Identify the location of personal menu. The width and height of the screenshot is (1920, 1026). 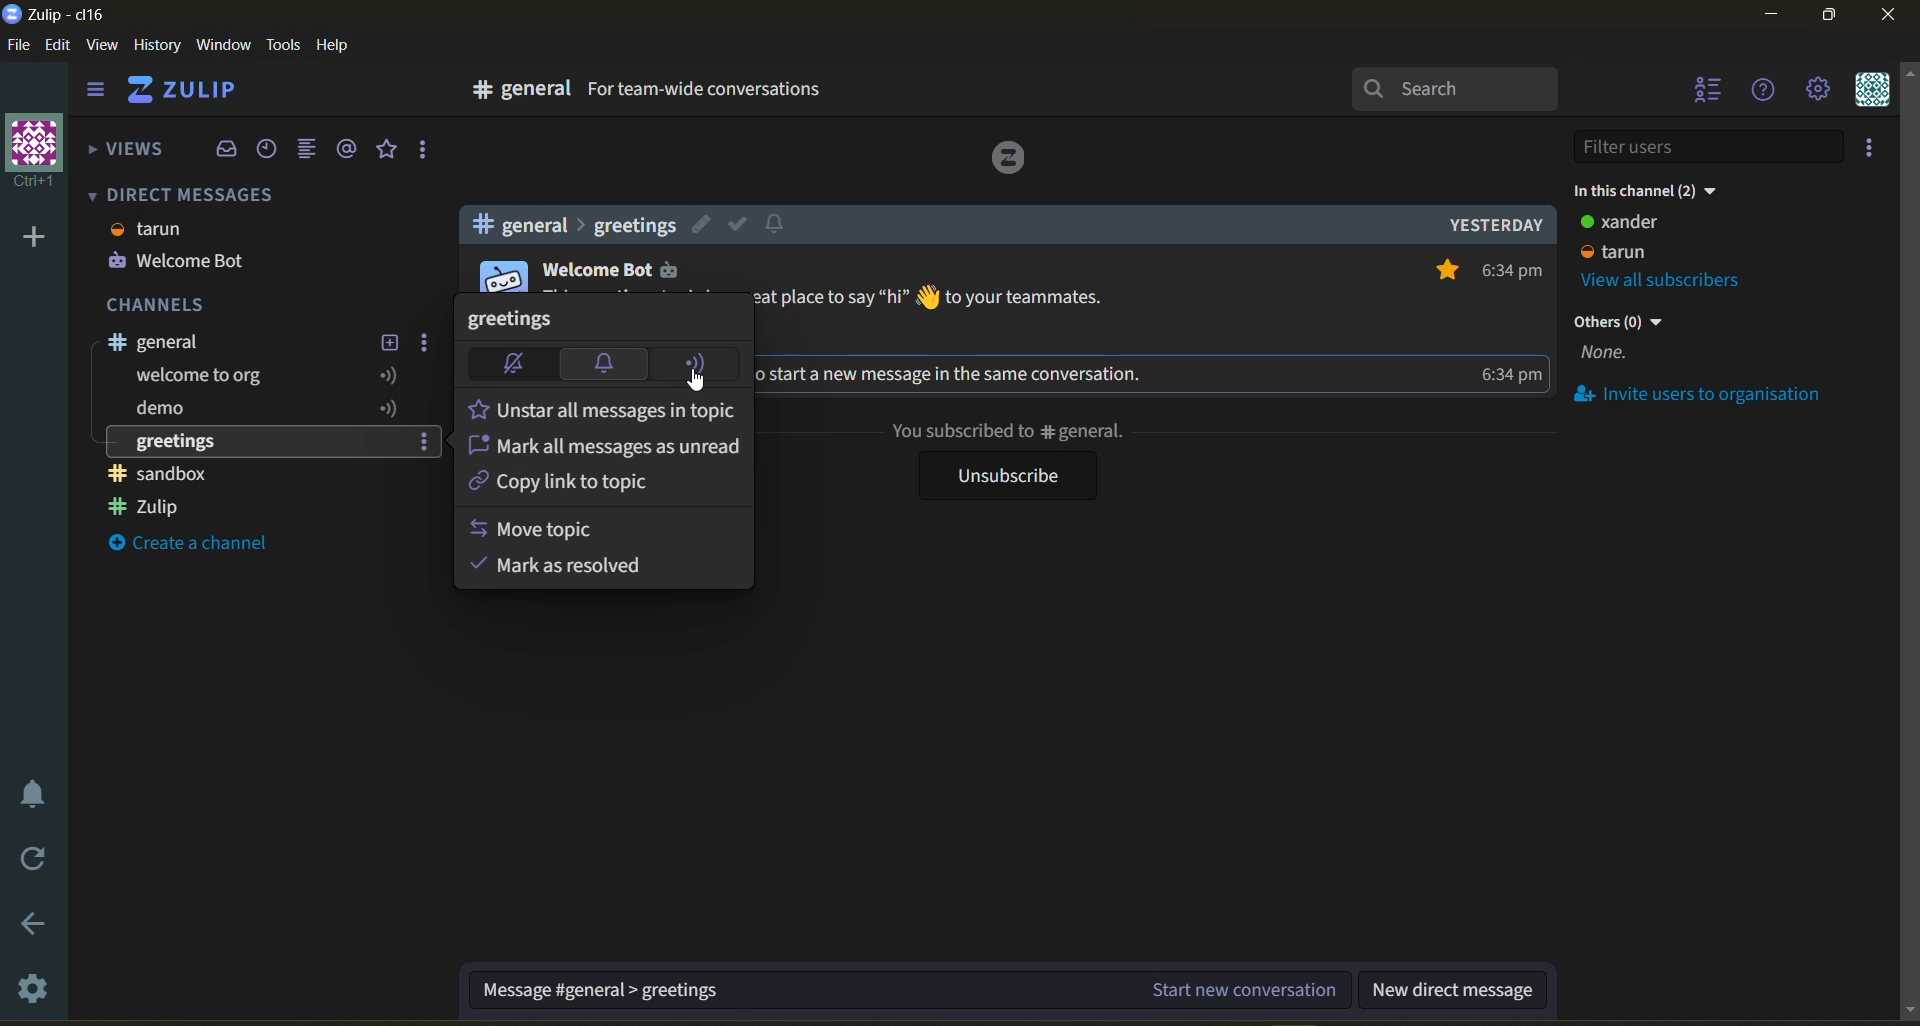
(1878, 91).